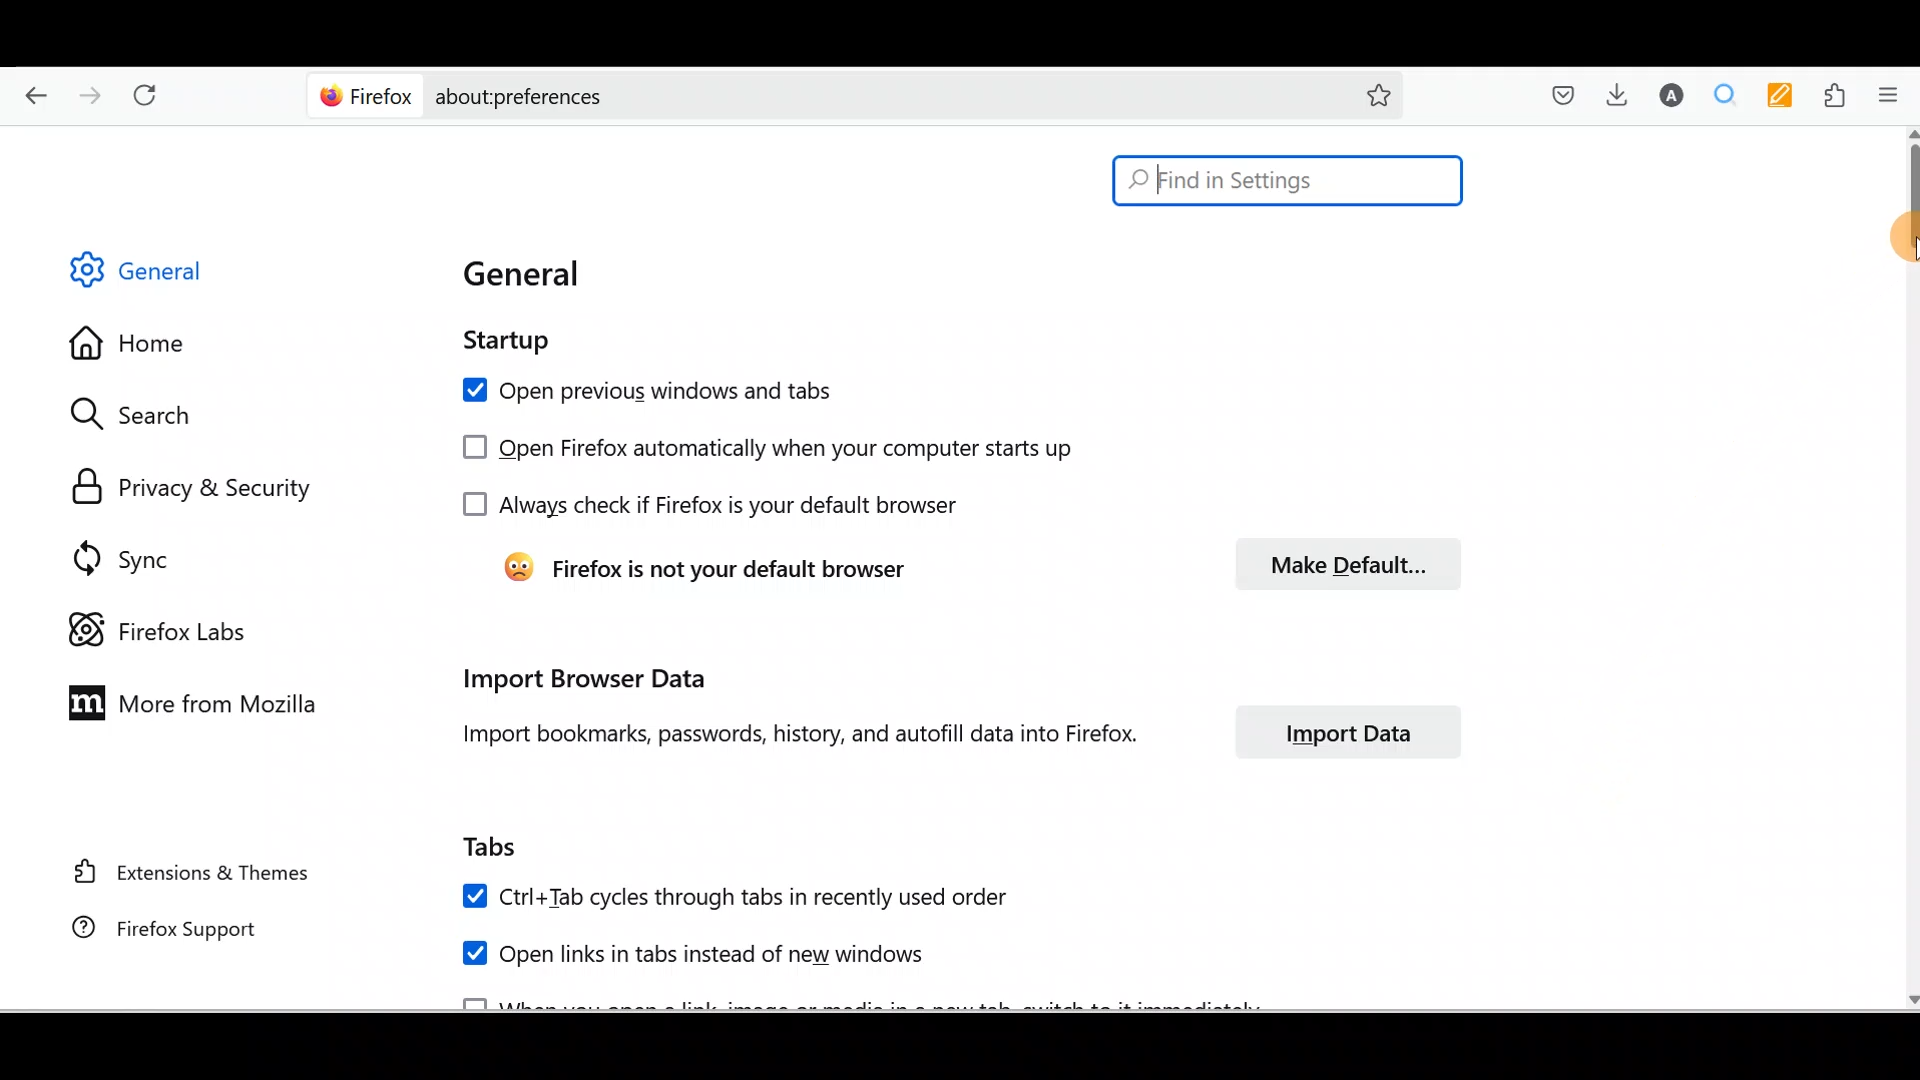 The width and height of the screenshot is (1920, 1080). Describe the element at coordinates (1892, 239) in the screenshot. I see `cursor` at that location.